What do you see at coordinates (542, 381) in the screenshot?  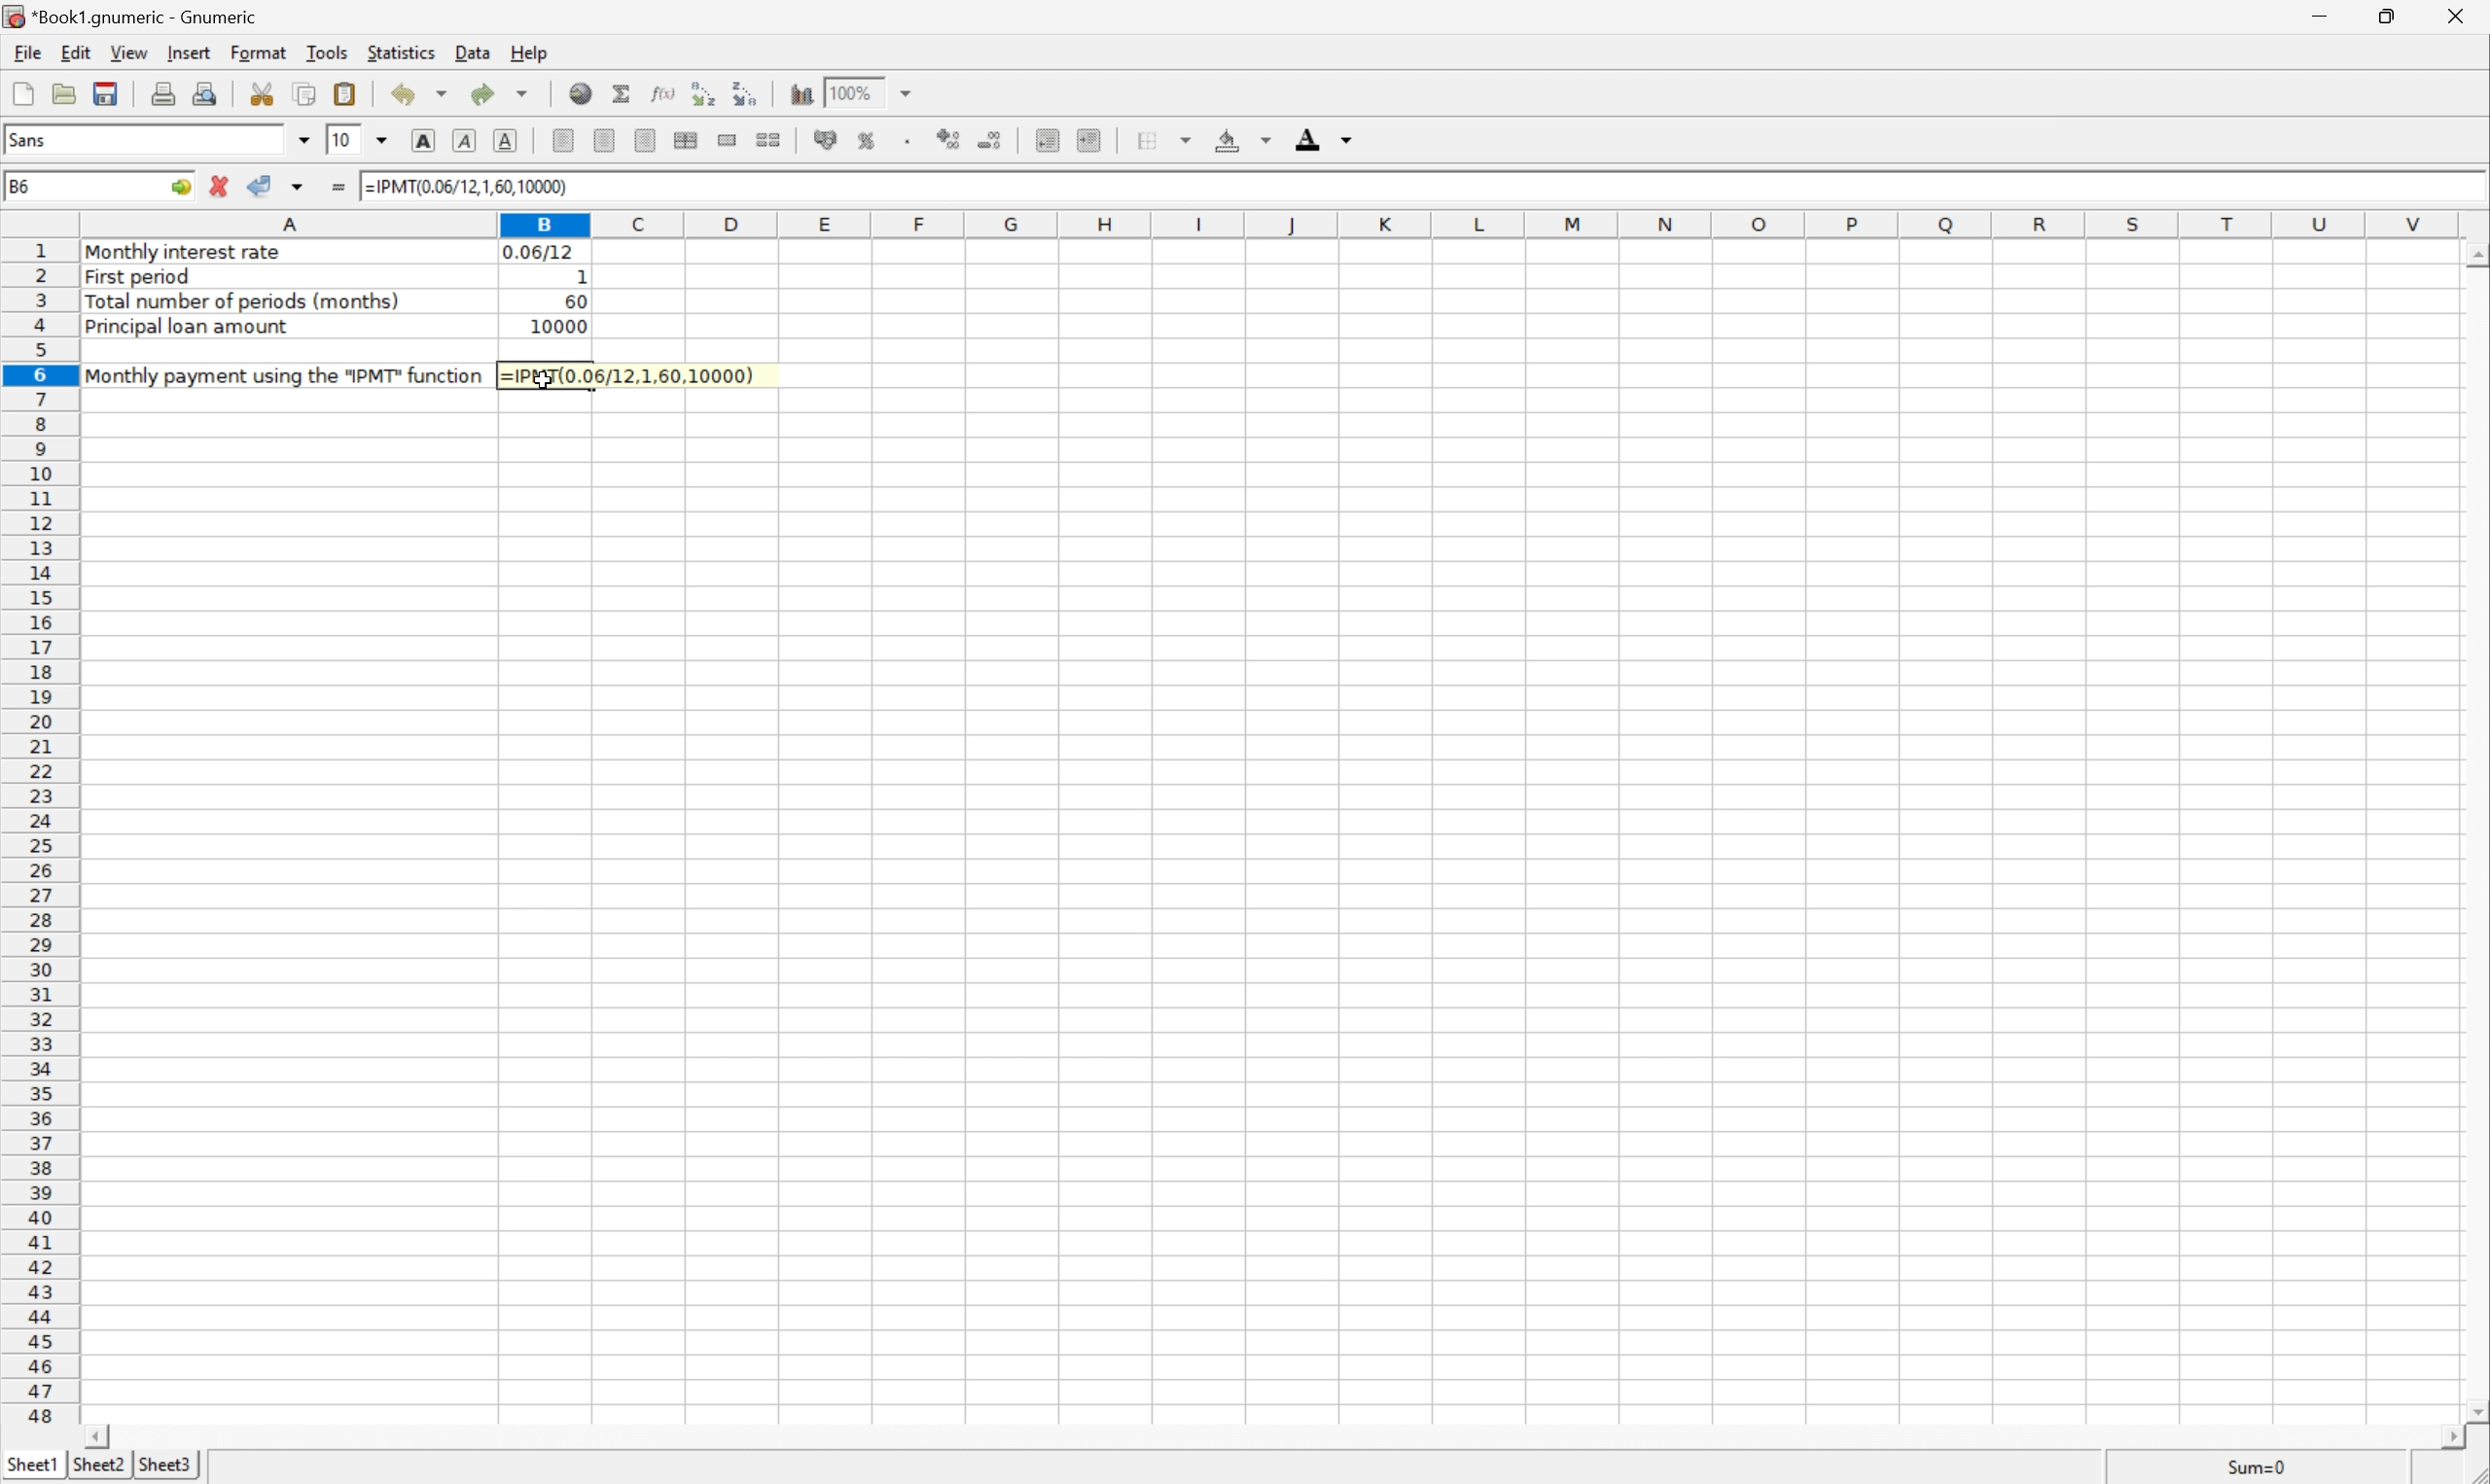 I see `Cursor` at bounding box center [542, 381].